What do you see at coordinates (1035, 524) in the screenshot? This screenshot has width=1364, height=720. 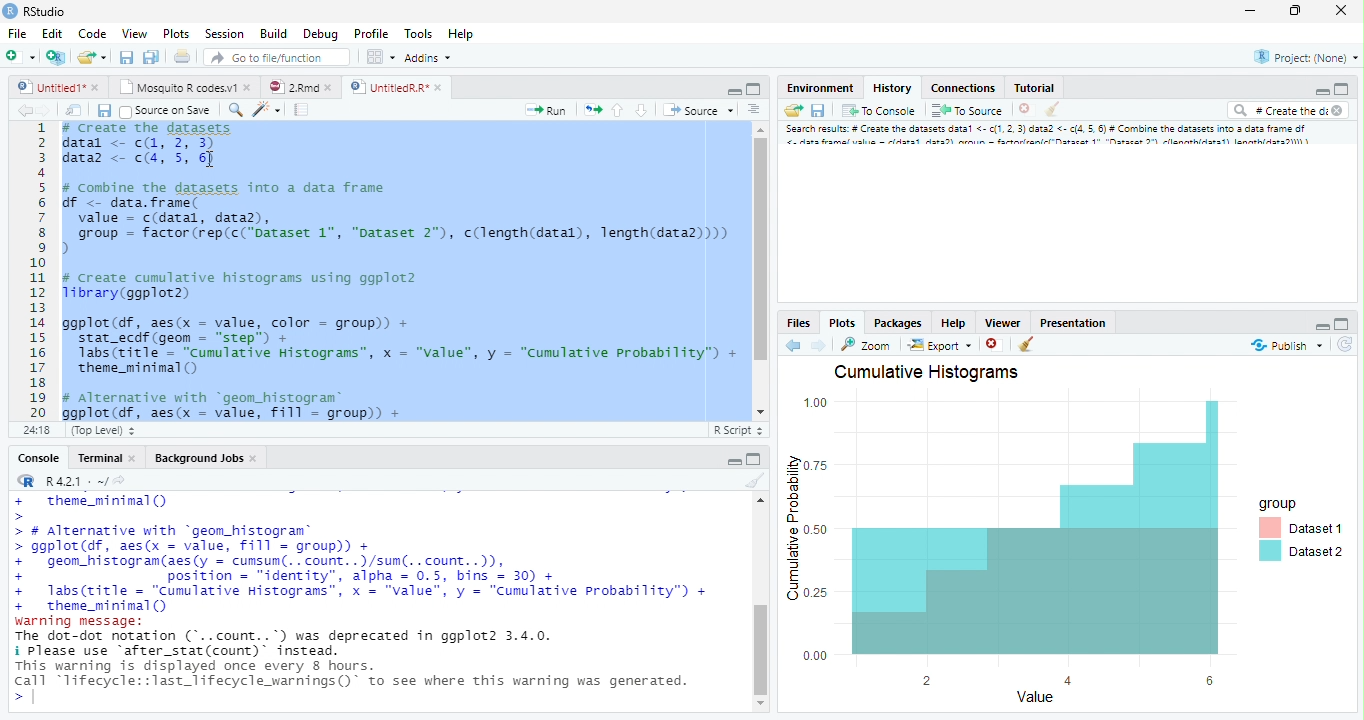 I see `Chart` at bounding box center [1035, 524].